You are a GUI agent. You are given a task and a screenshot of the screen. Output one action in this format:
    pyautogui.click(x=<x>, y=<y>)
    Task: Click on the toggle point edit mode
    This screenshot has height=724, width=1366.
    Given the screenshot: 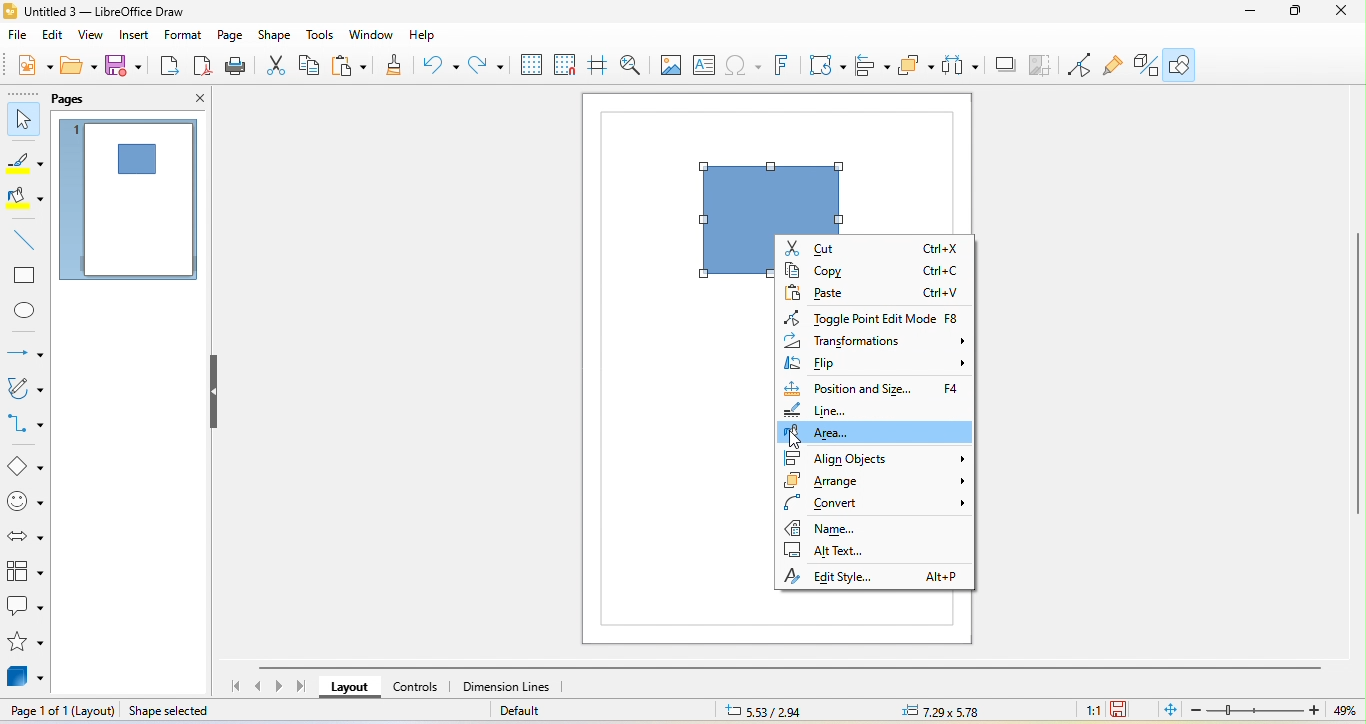 What is the action you would take?
    pyautogui.click(x=878, y=316)
    